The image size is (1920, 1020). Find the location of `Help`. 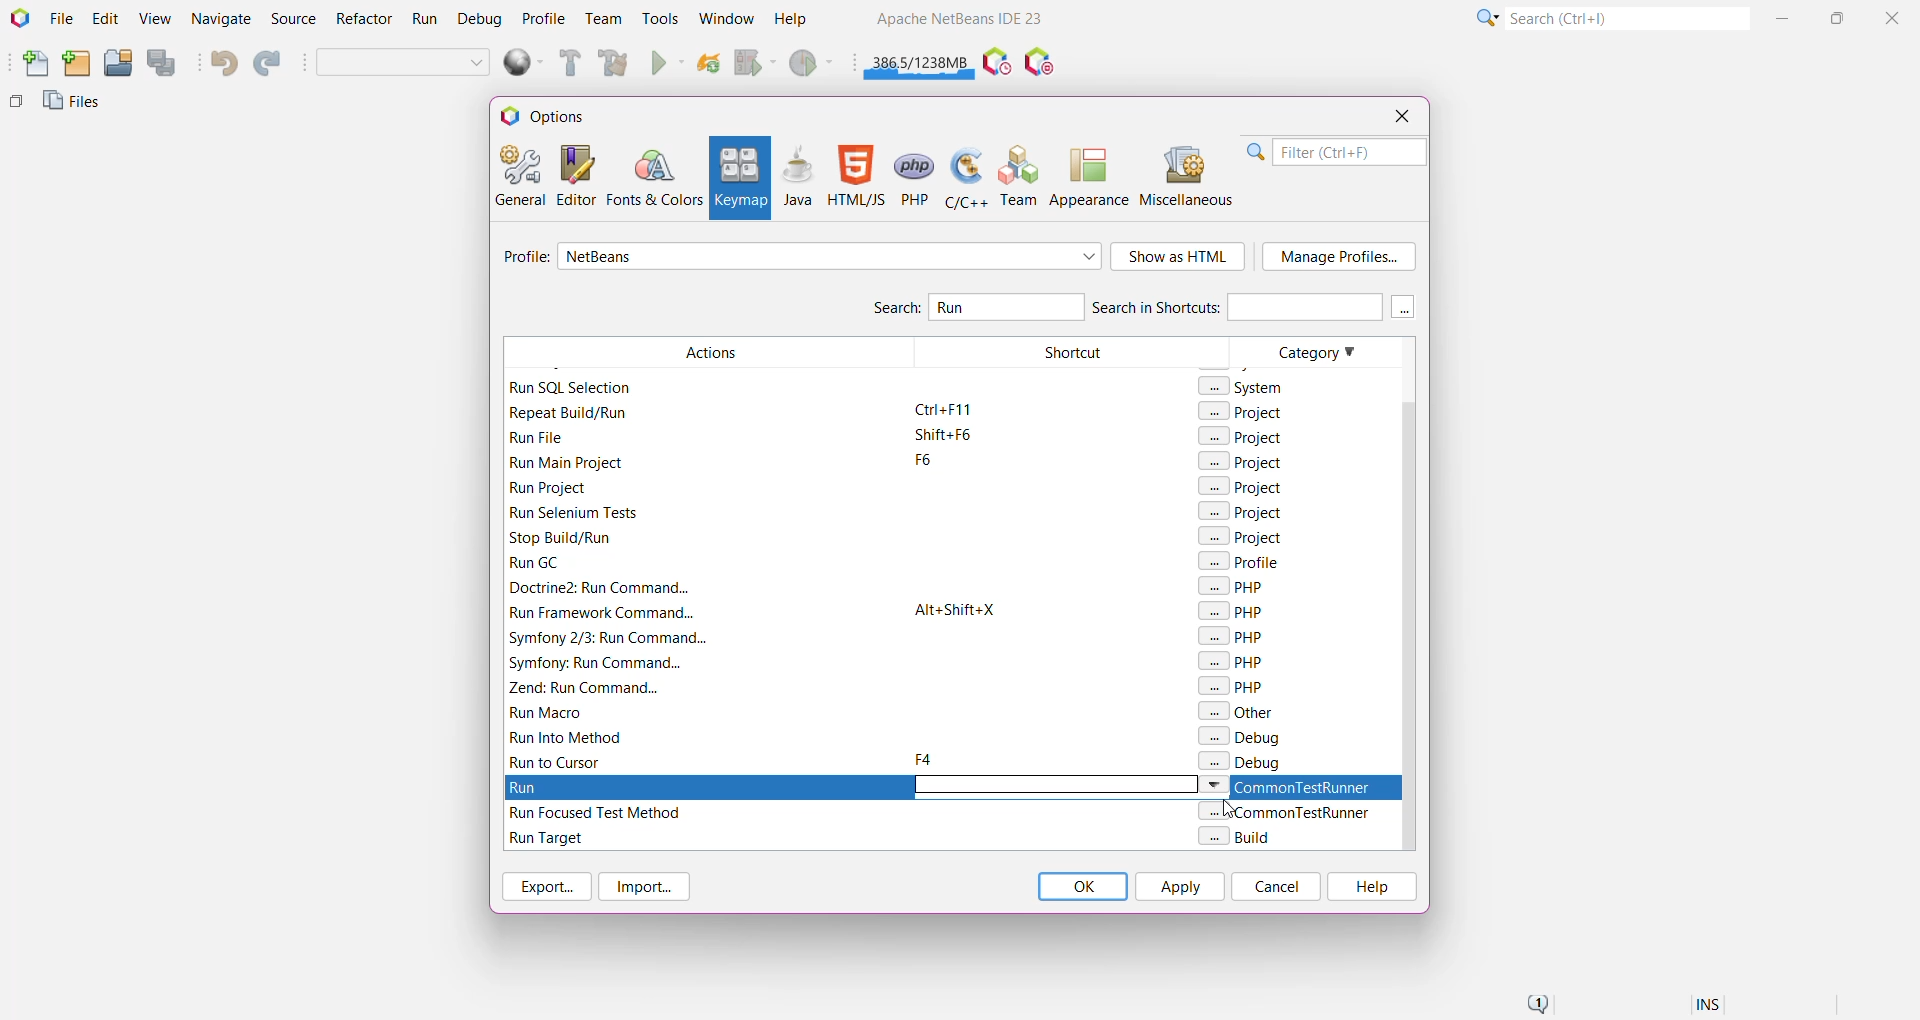

Help is located at coordinates (800, 21).